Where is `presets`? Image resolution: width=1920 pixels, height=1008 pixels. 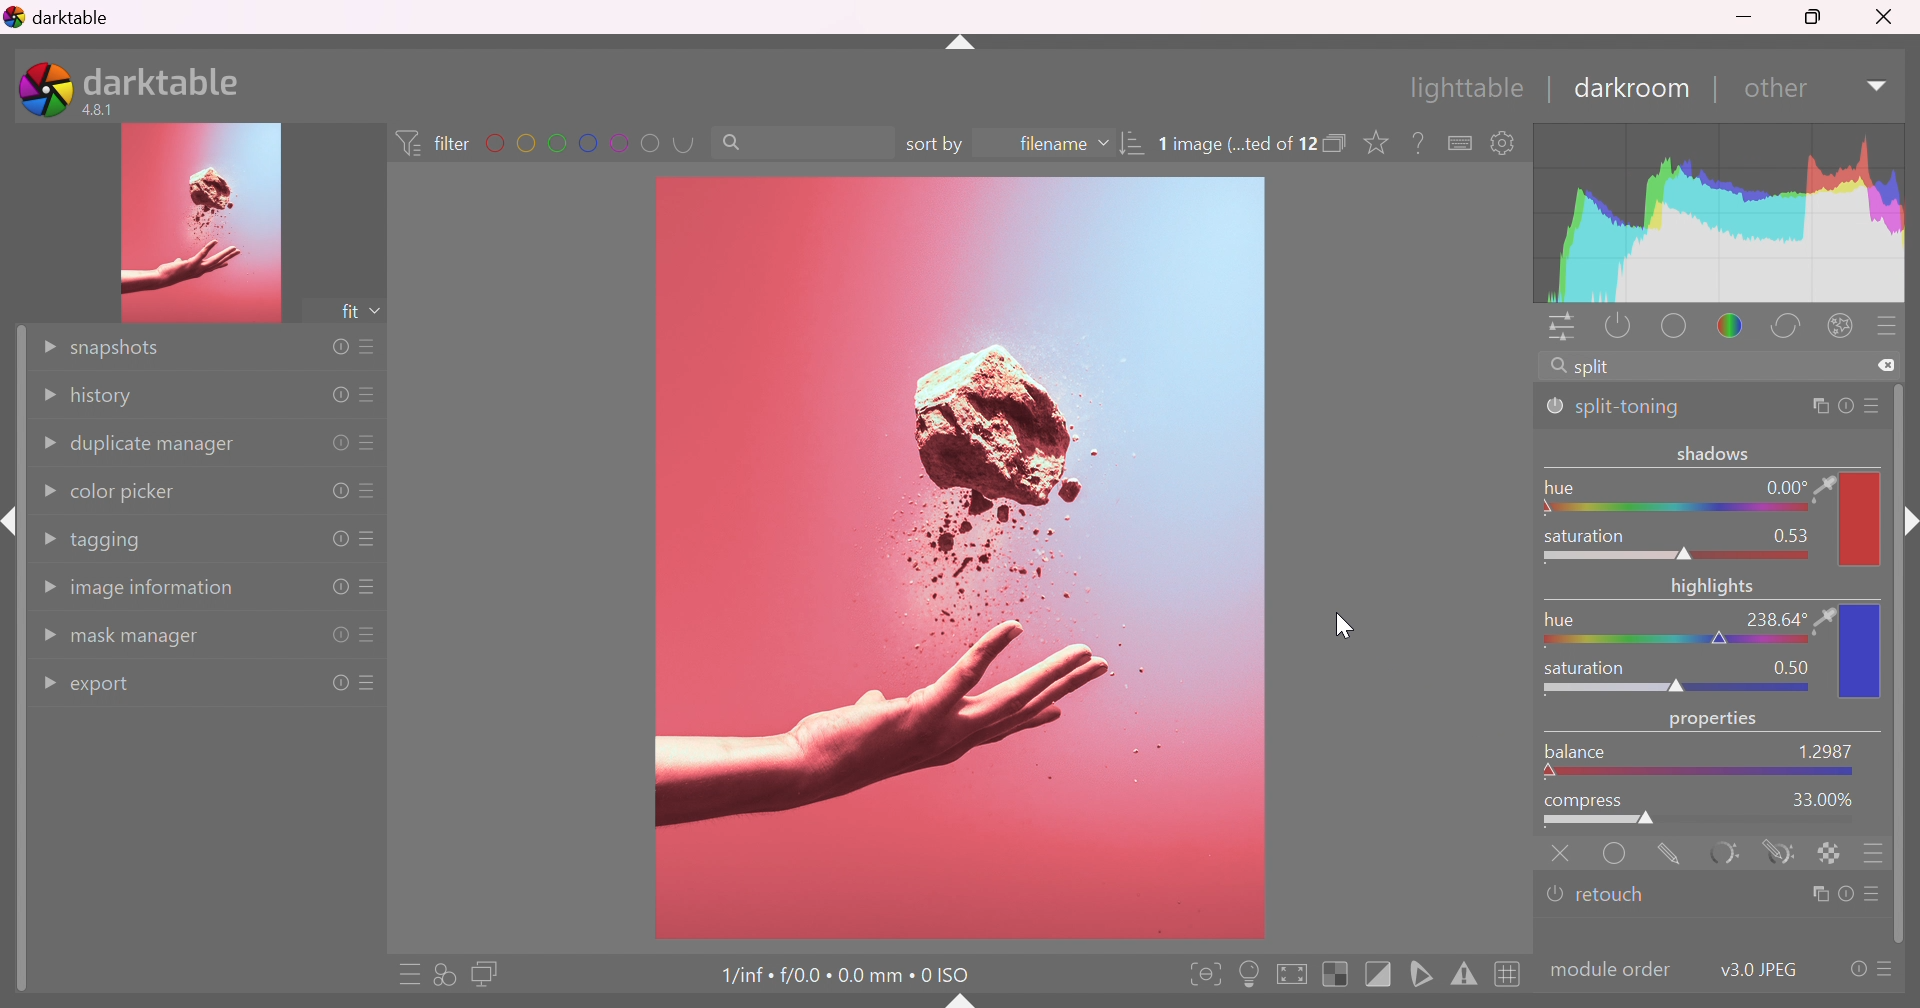
presets is located at coordinates (373, 490).